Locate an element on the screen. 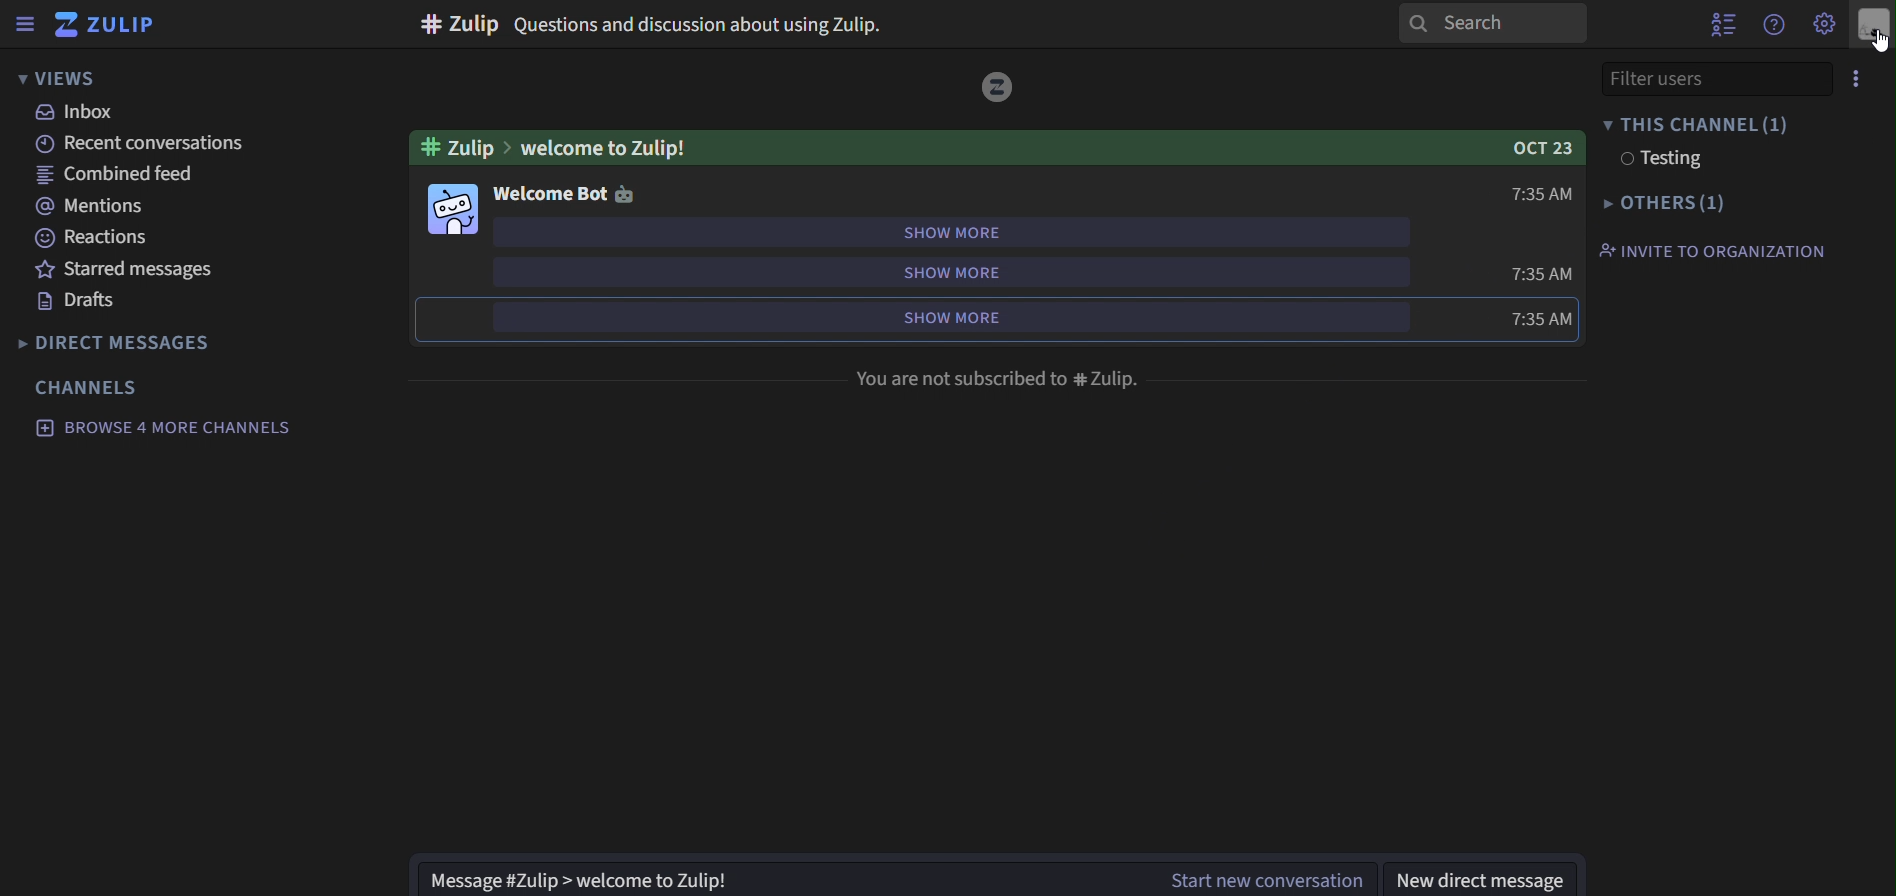 This screenshot has width=1896, height=896. views is located at coordinates (63, 79).